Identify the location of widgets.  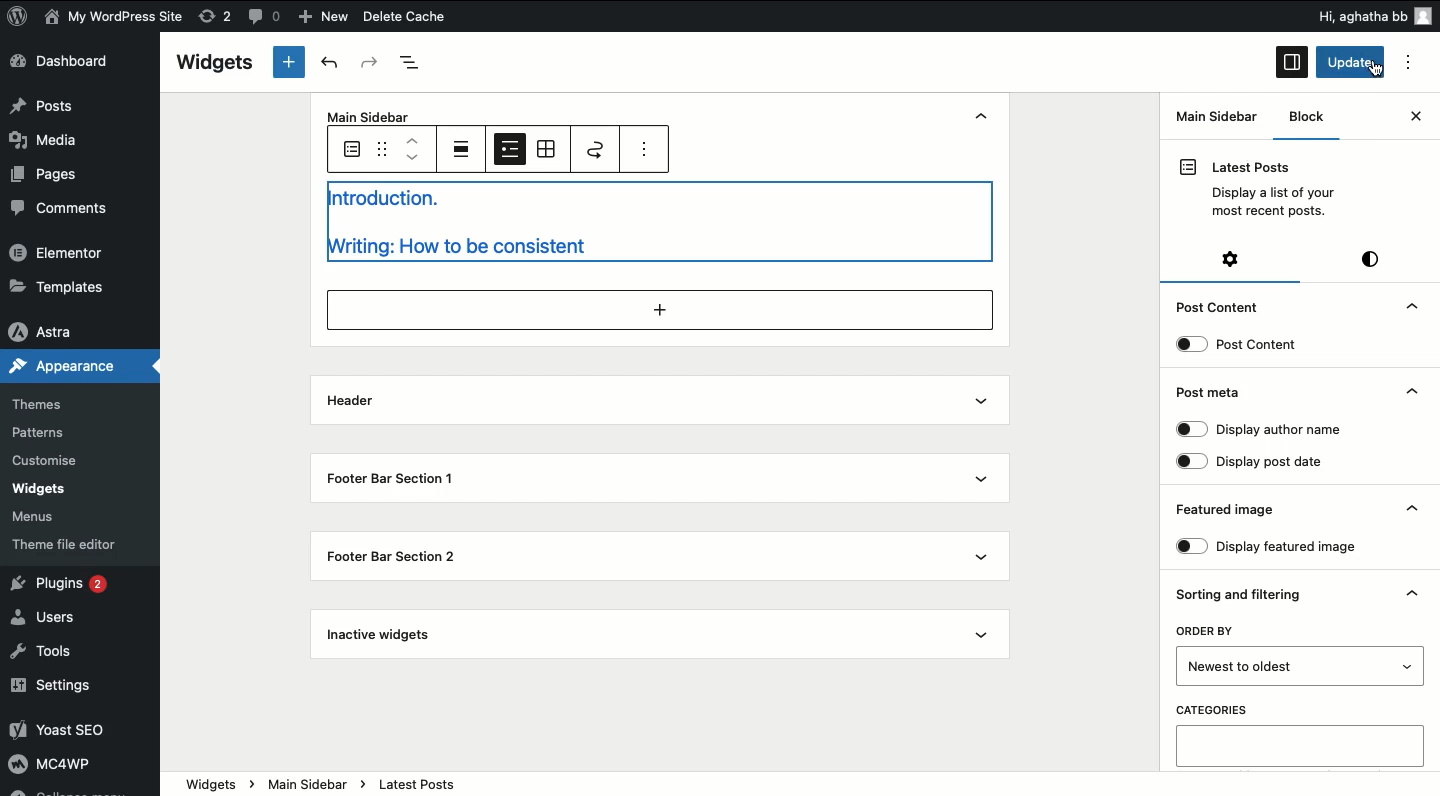
(55, 484).